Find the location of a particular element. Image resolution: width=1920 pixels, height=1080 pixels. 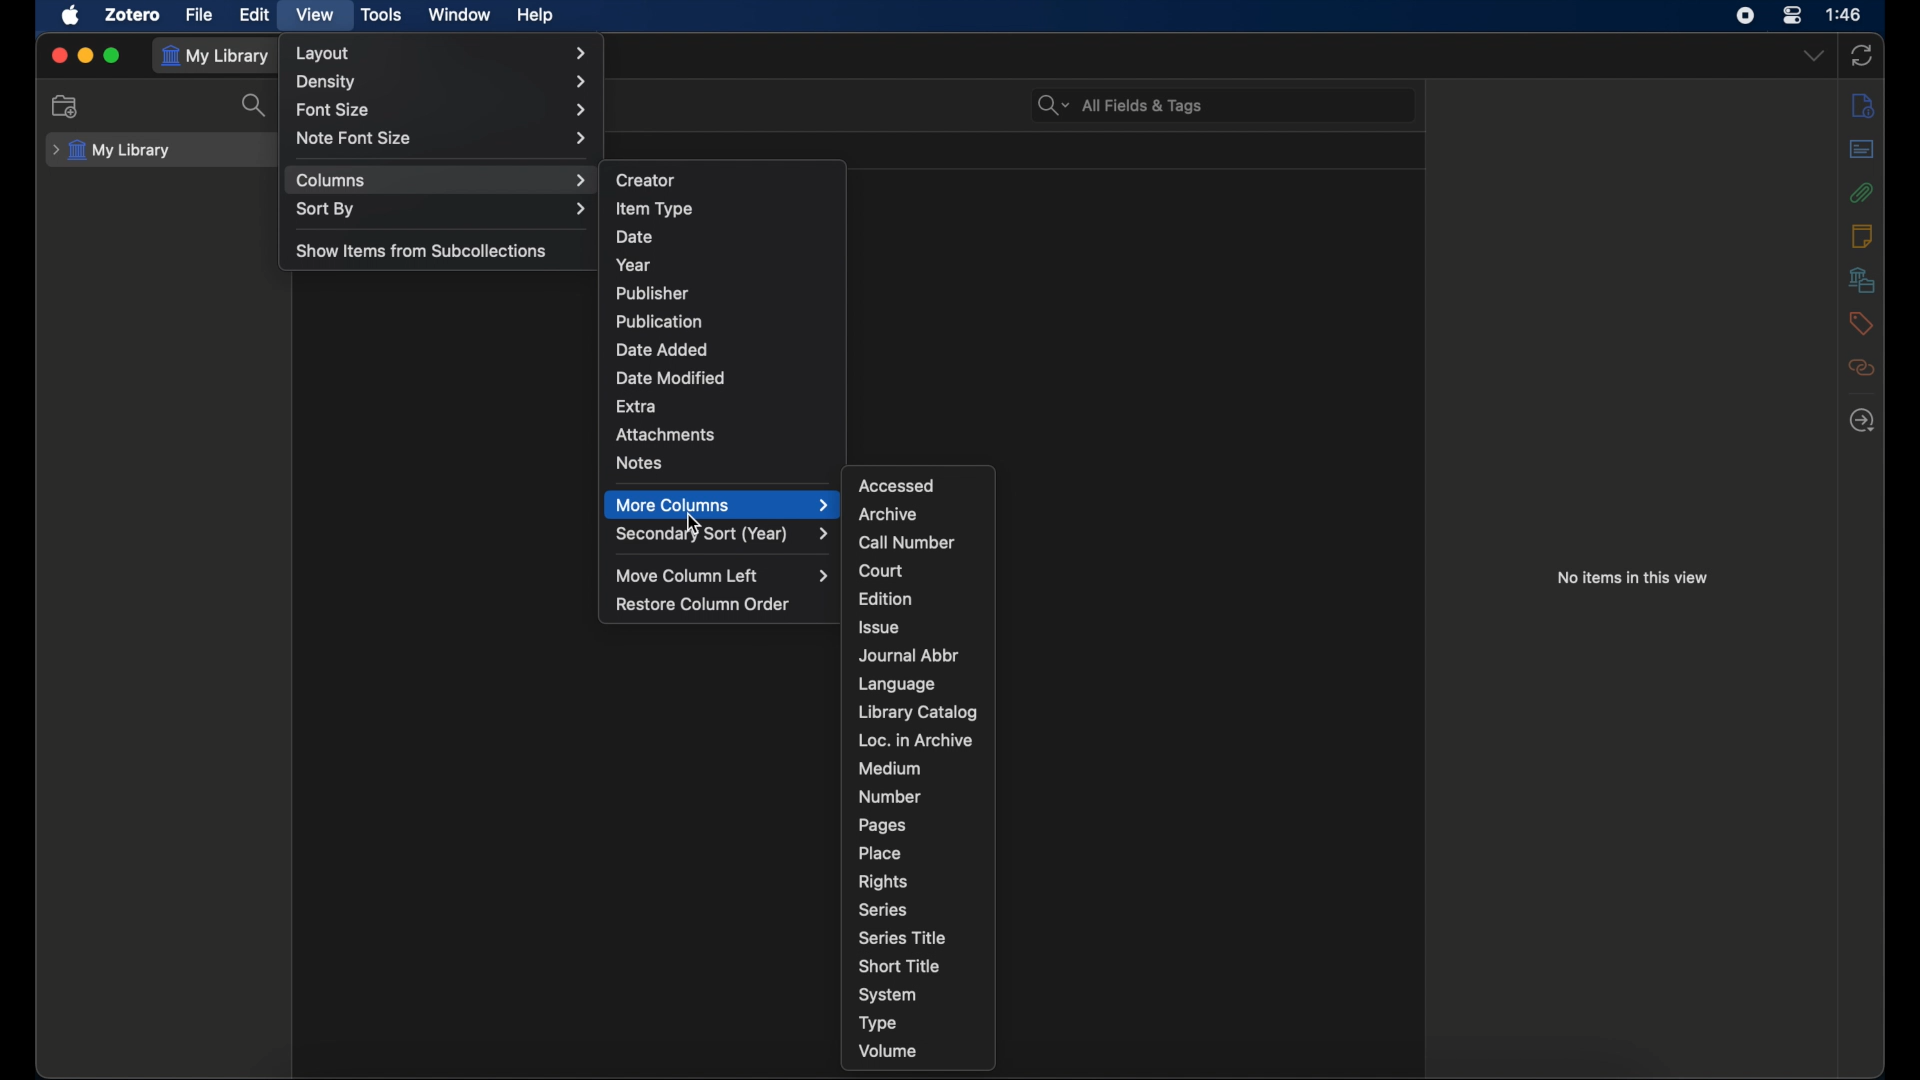

item type is located at coordinates (653, 208).